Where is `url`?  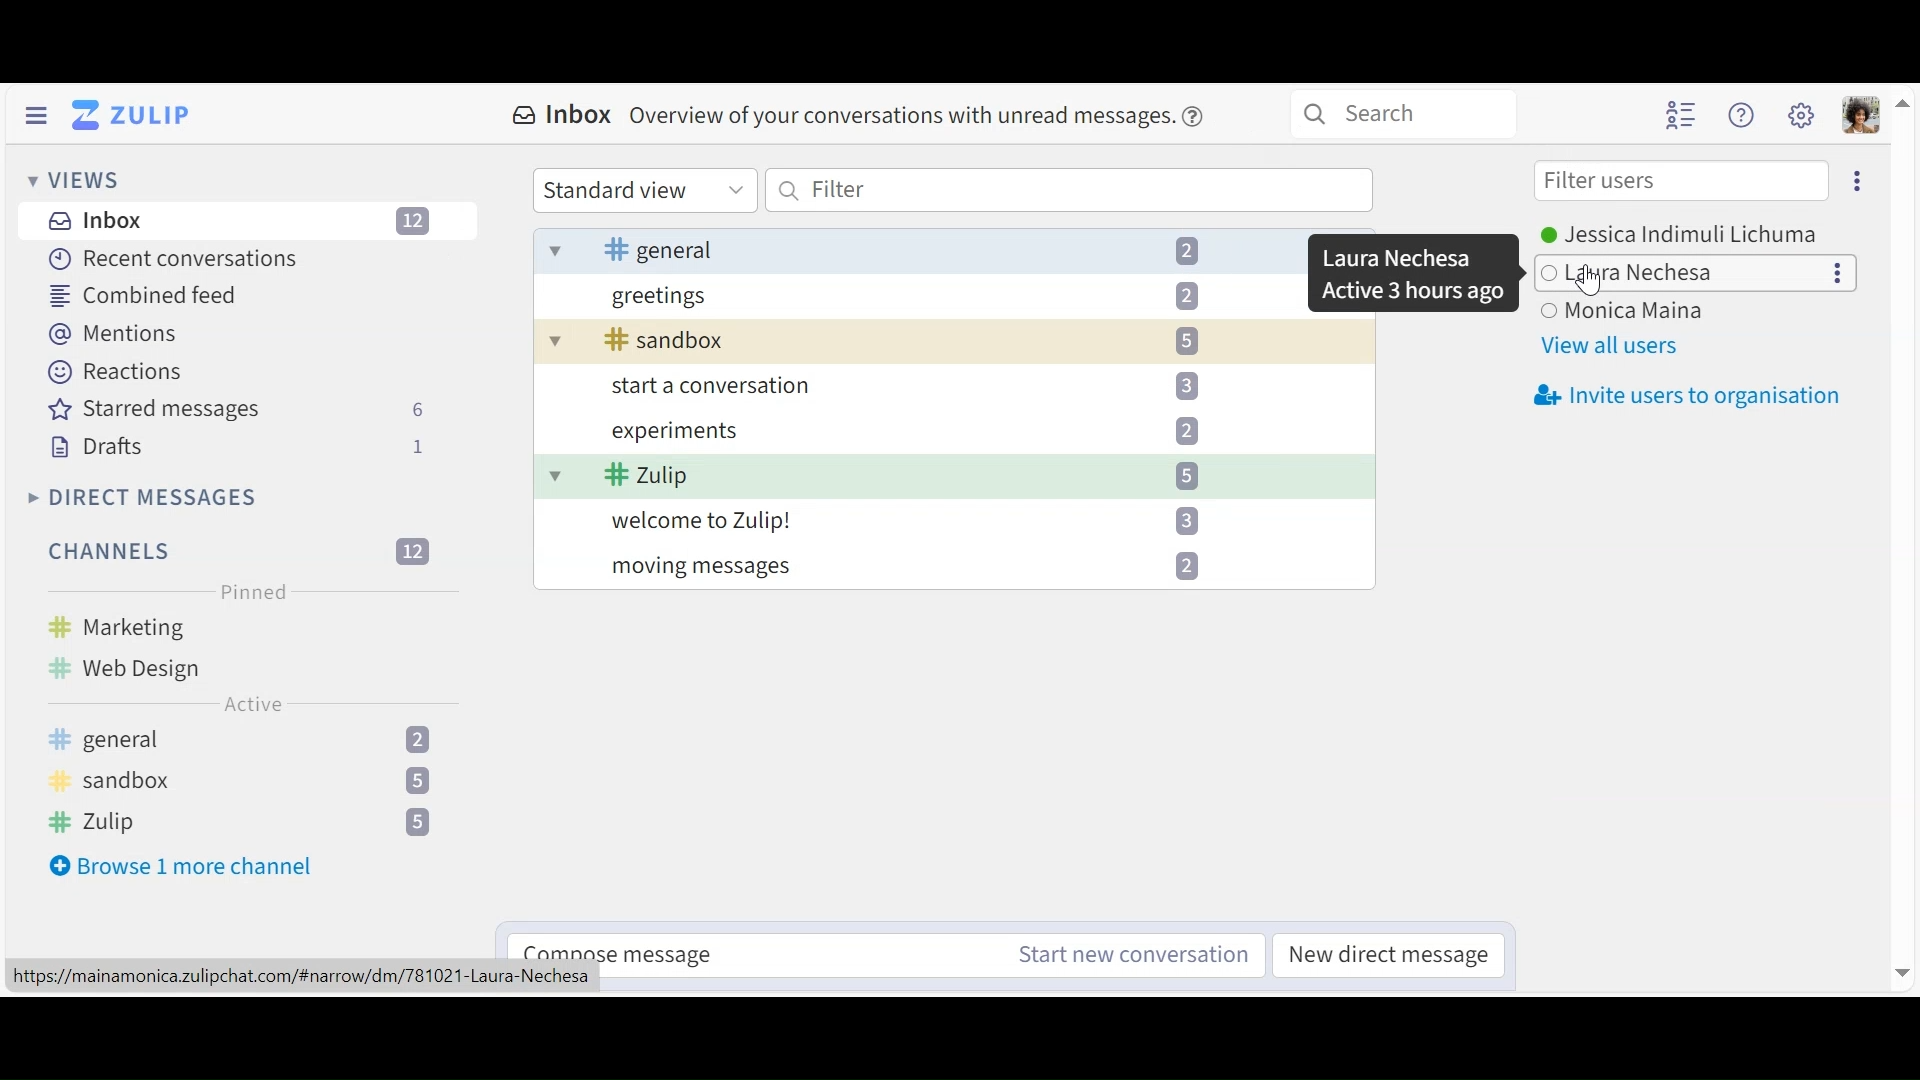 url is located at coordinates (303, 979).